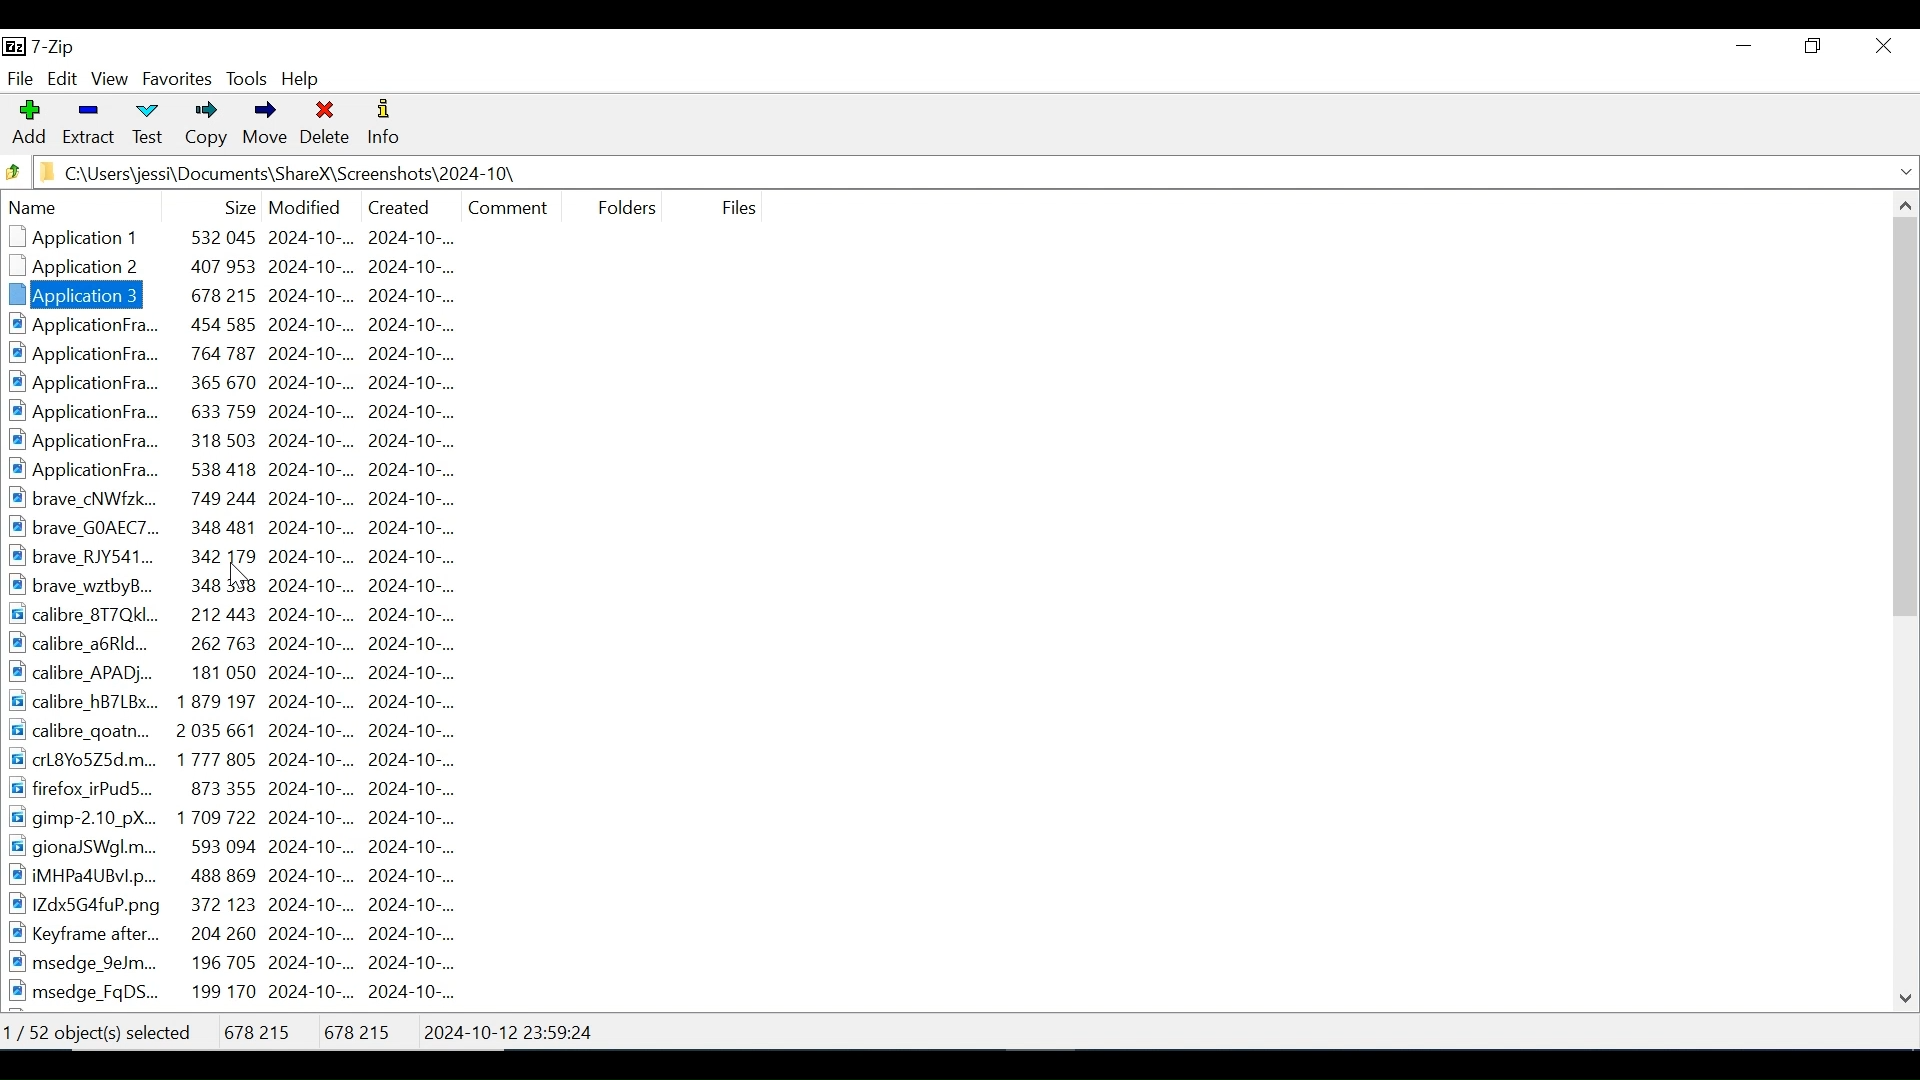 The width and height of the screenshot is (1920, 1080). What do you see at coordinates (235, 204) in the screenshot?
I see `Size` at bounding box center [235, 204].